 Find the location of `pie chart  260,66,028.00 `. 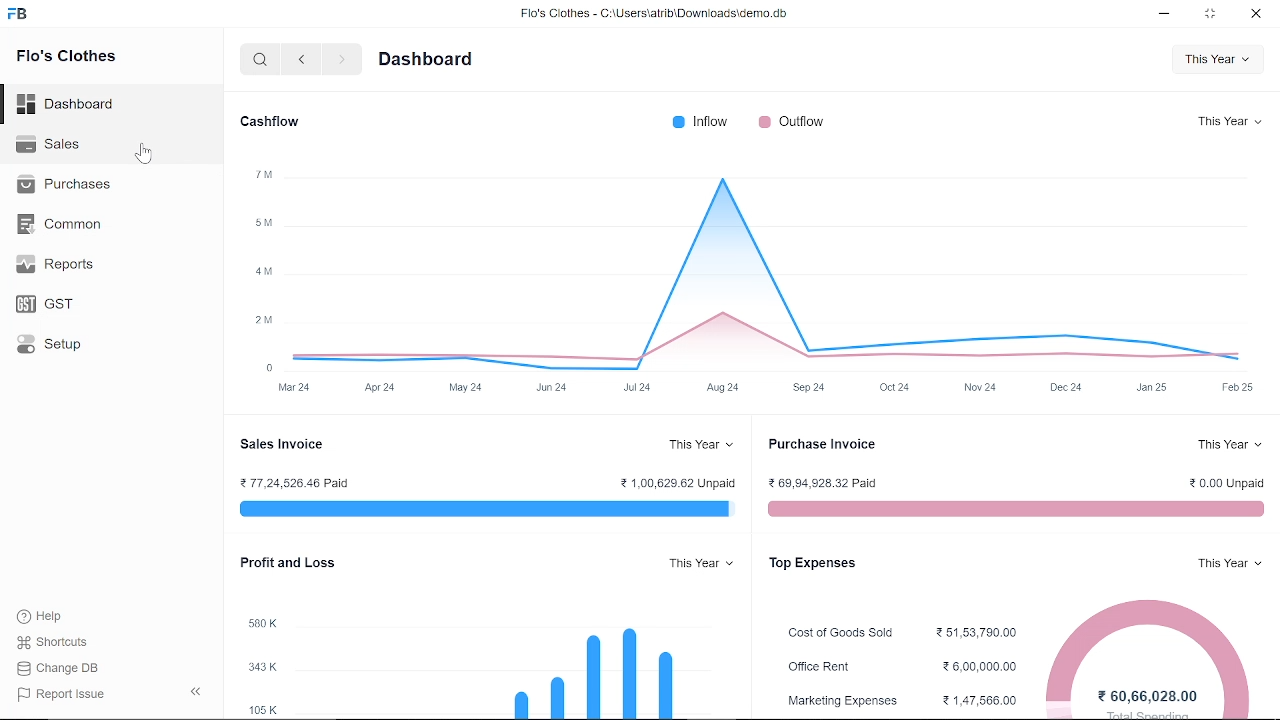

pie chart  260,66,028.00  is located at coordinates (1151, 653).